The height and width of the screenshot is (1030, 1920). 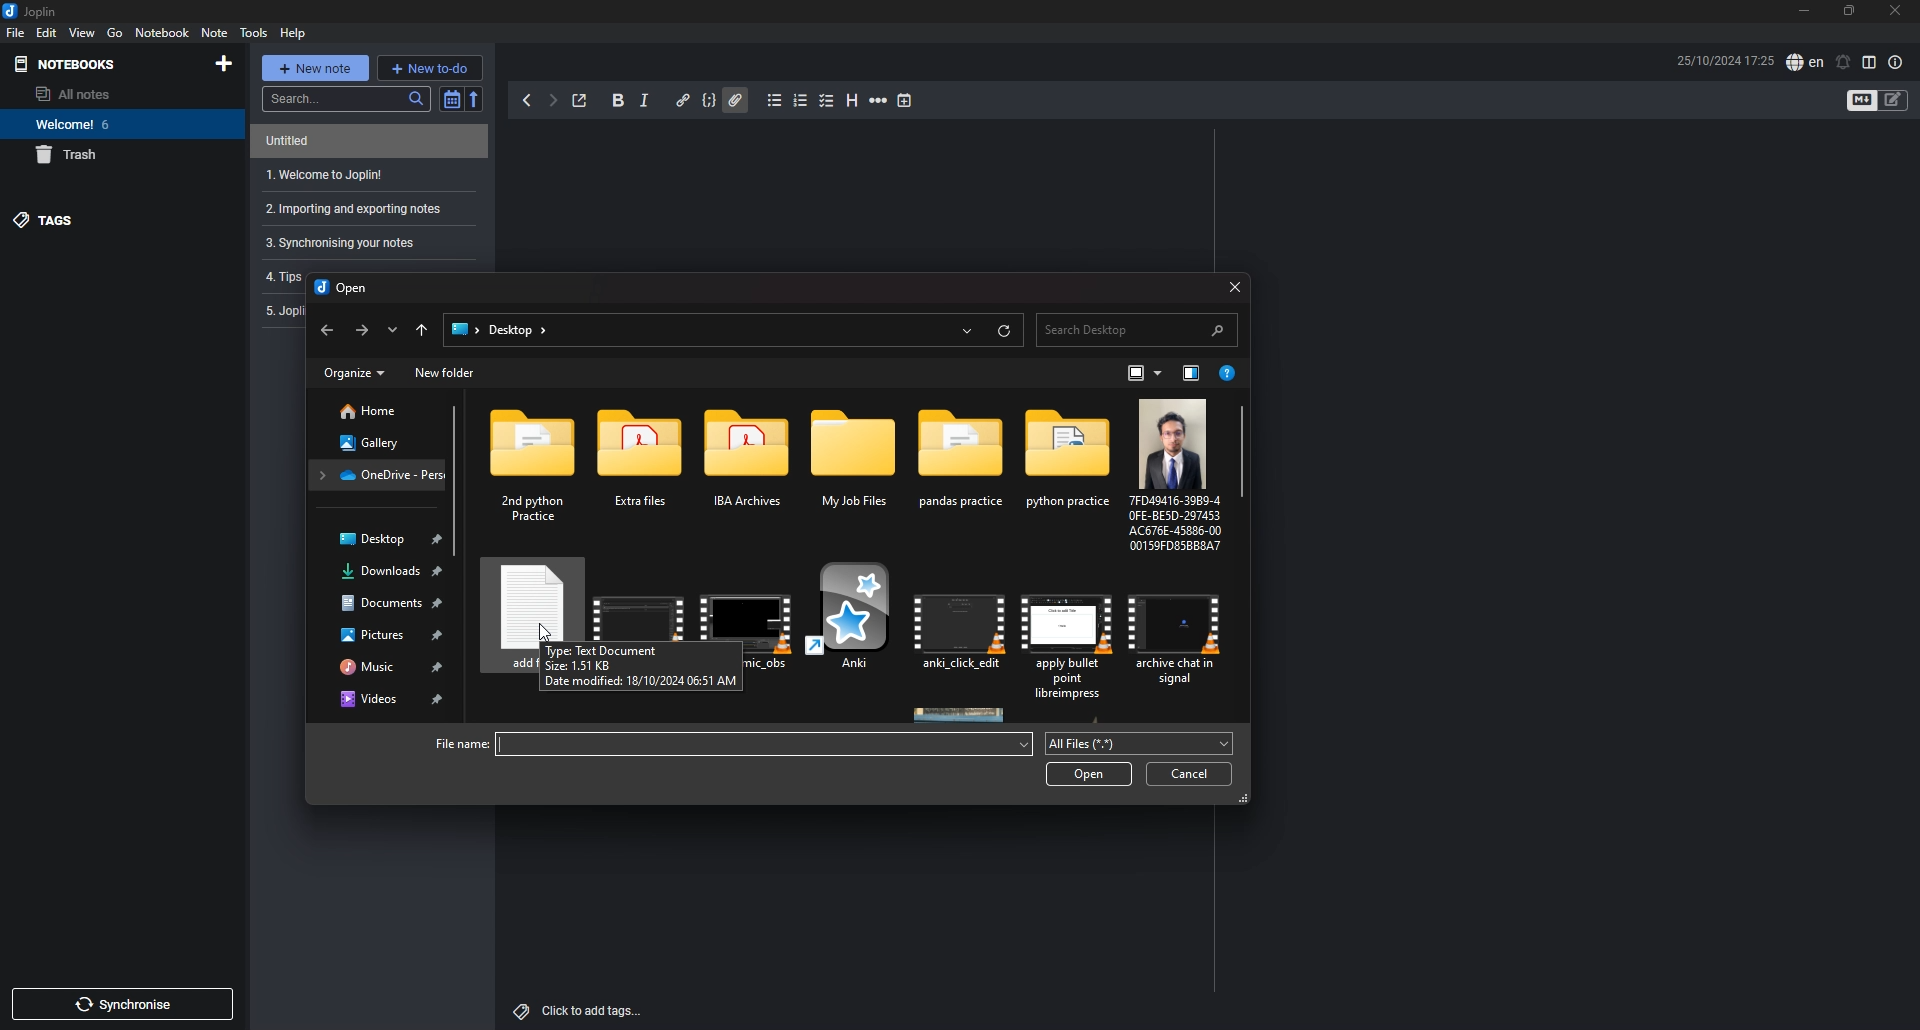 What do you see at coordinates (110, 123) in the screenshot?
I see `welcome` at bounding box center [110, 123].